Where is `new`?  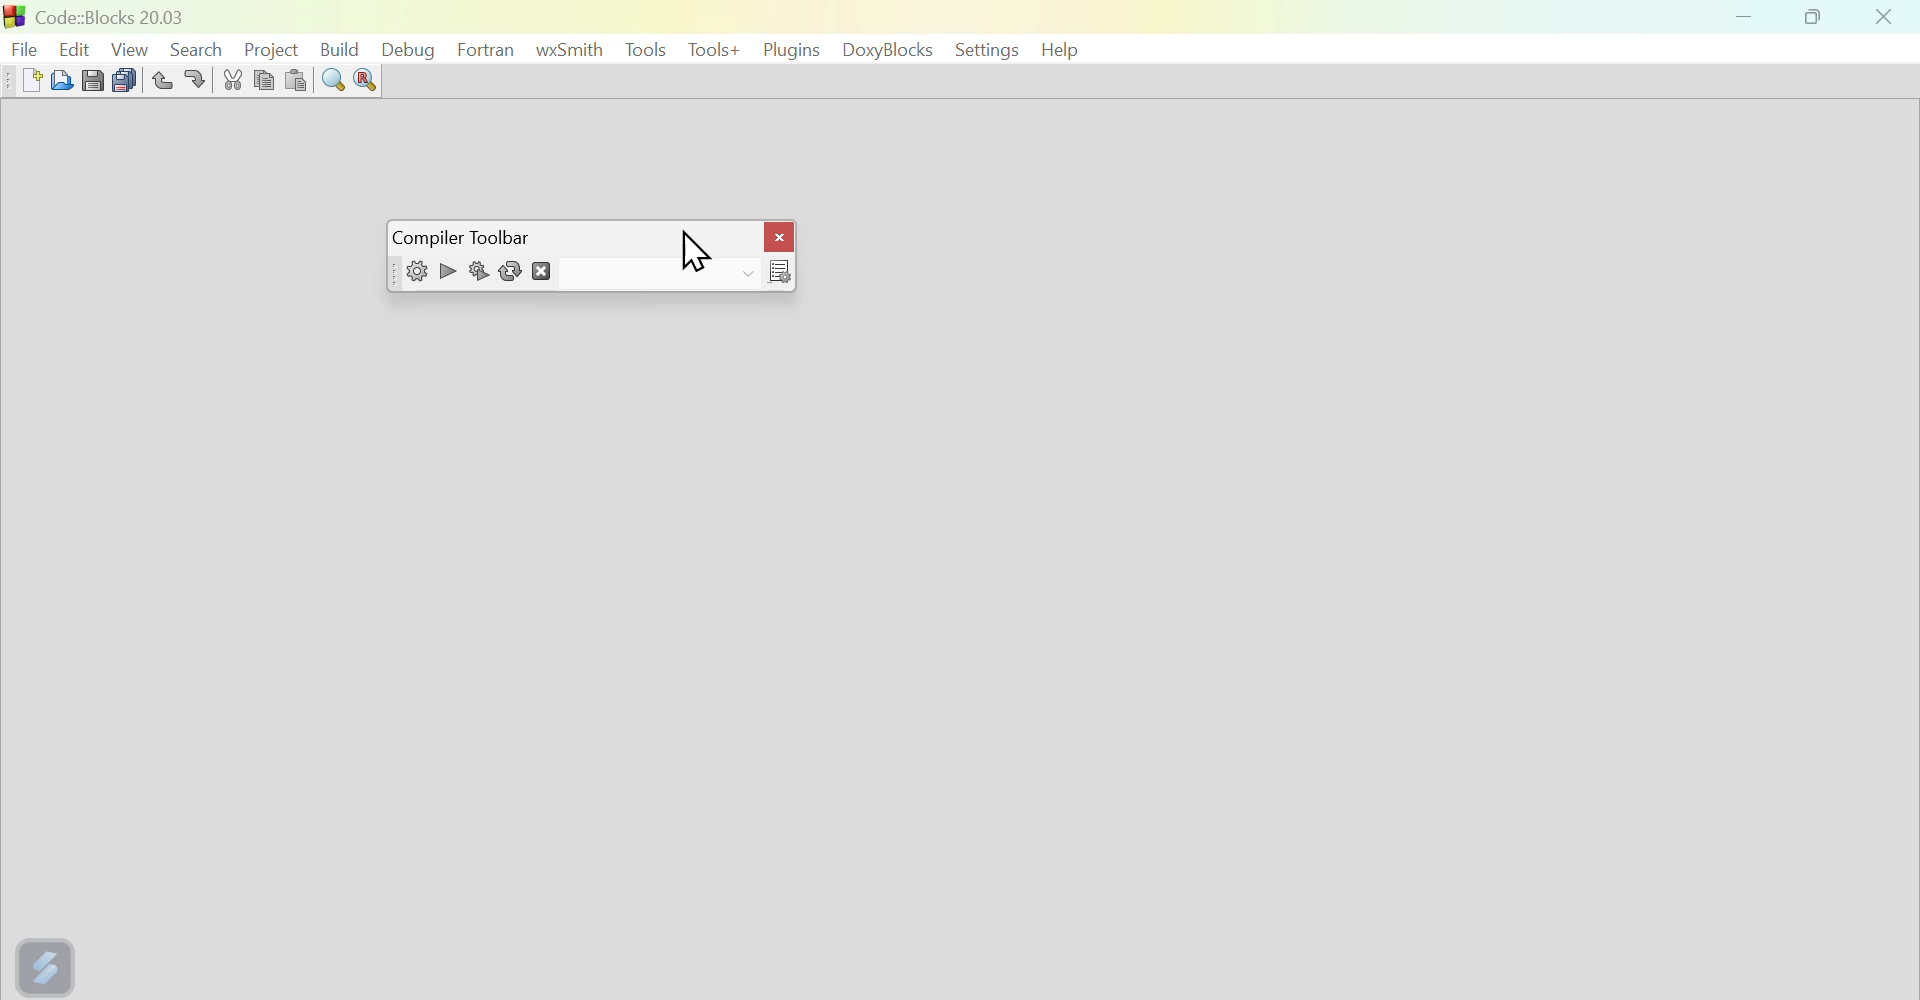 new is located at coordinates (20, 80).